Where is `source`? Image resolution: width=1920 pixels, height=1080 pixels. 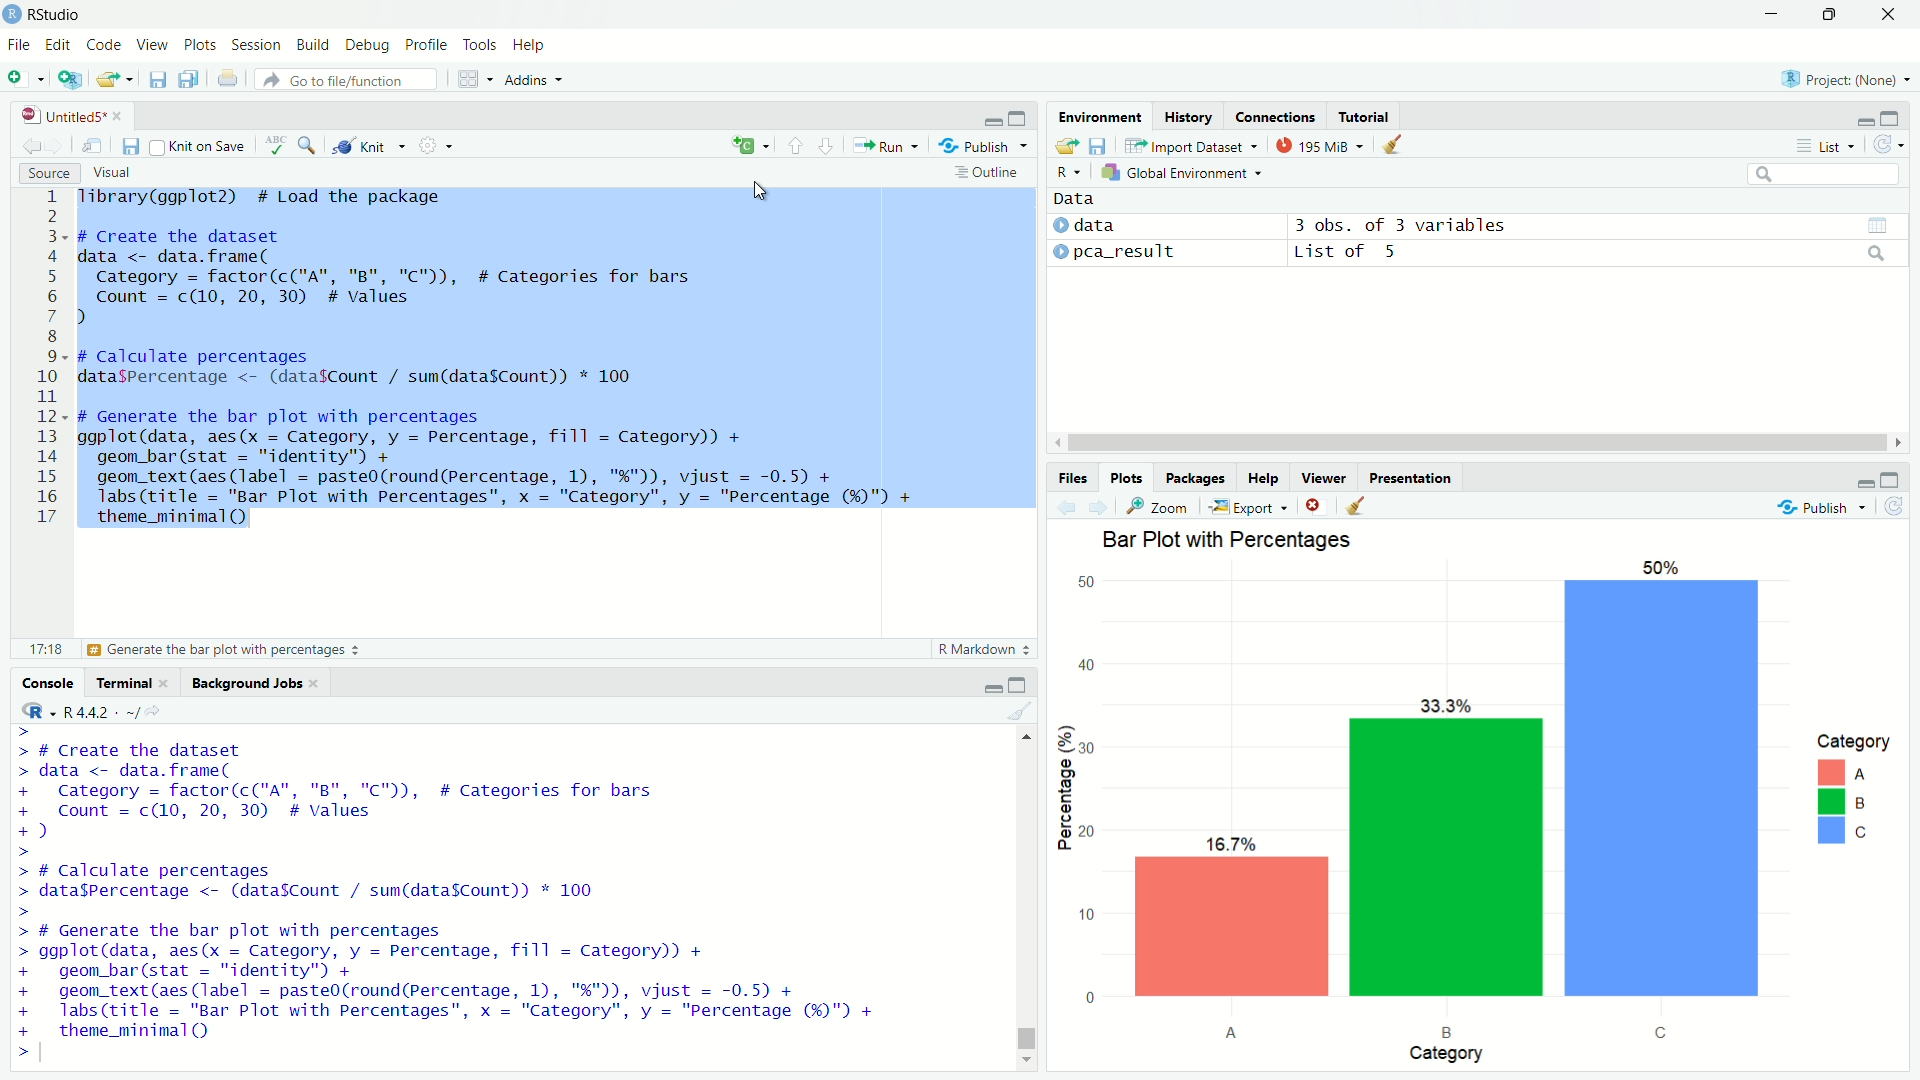 source is located at coordinates (48, 172).